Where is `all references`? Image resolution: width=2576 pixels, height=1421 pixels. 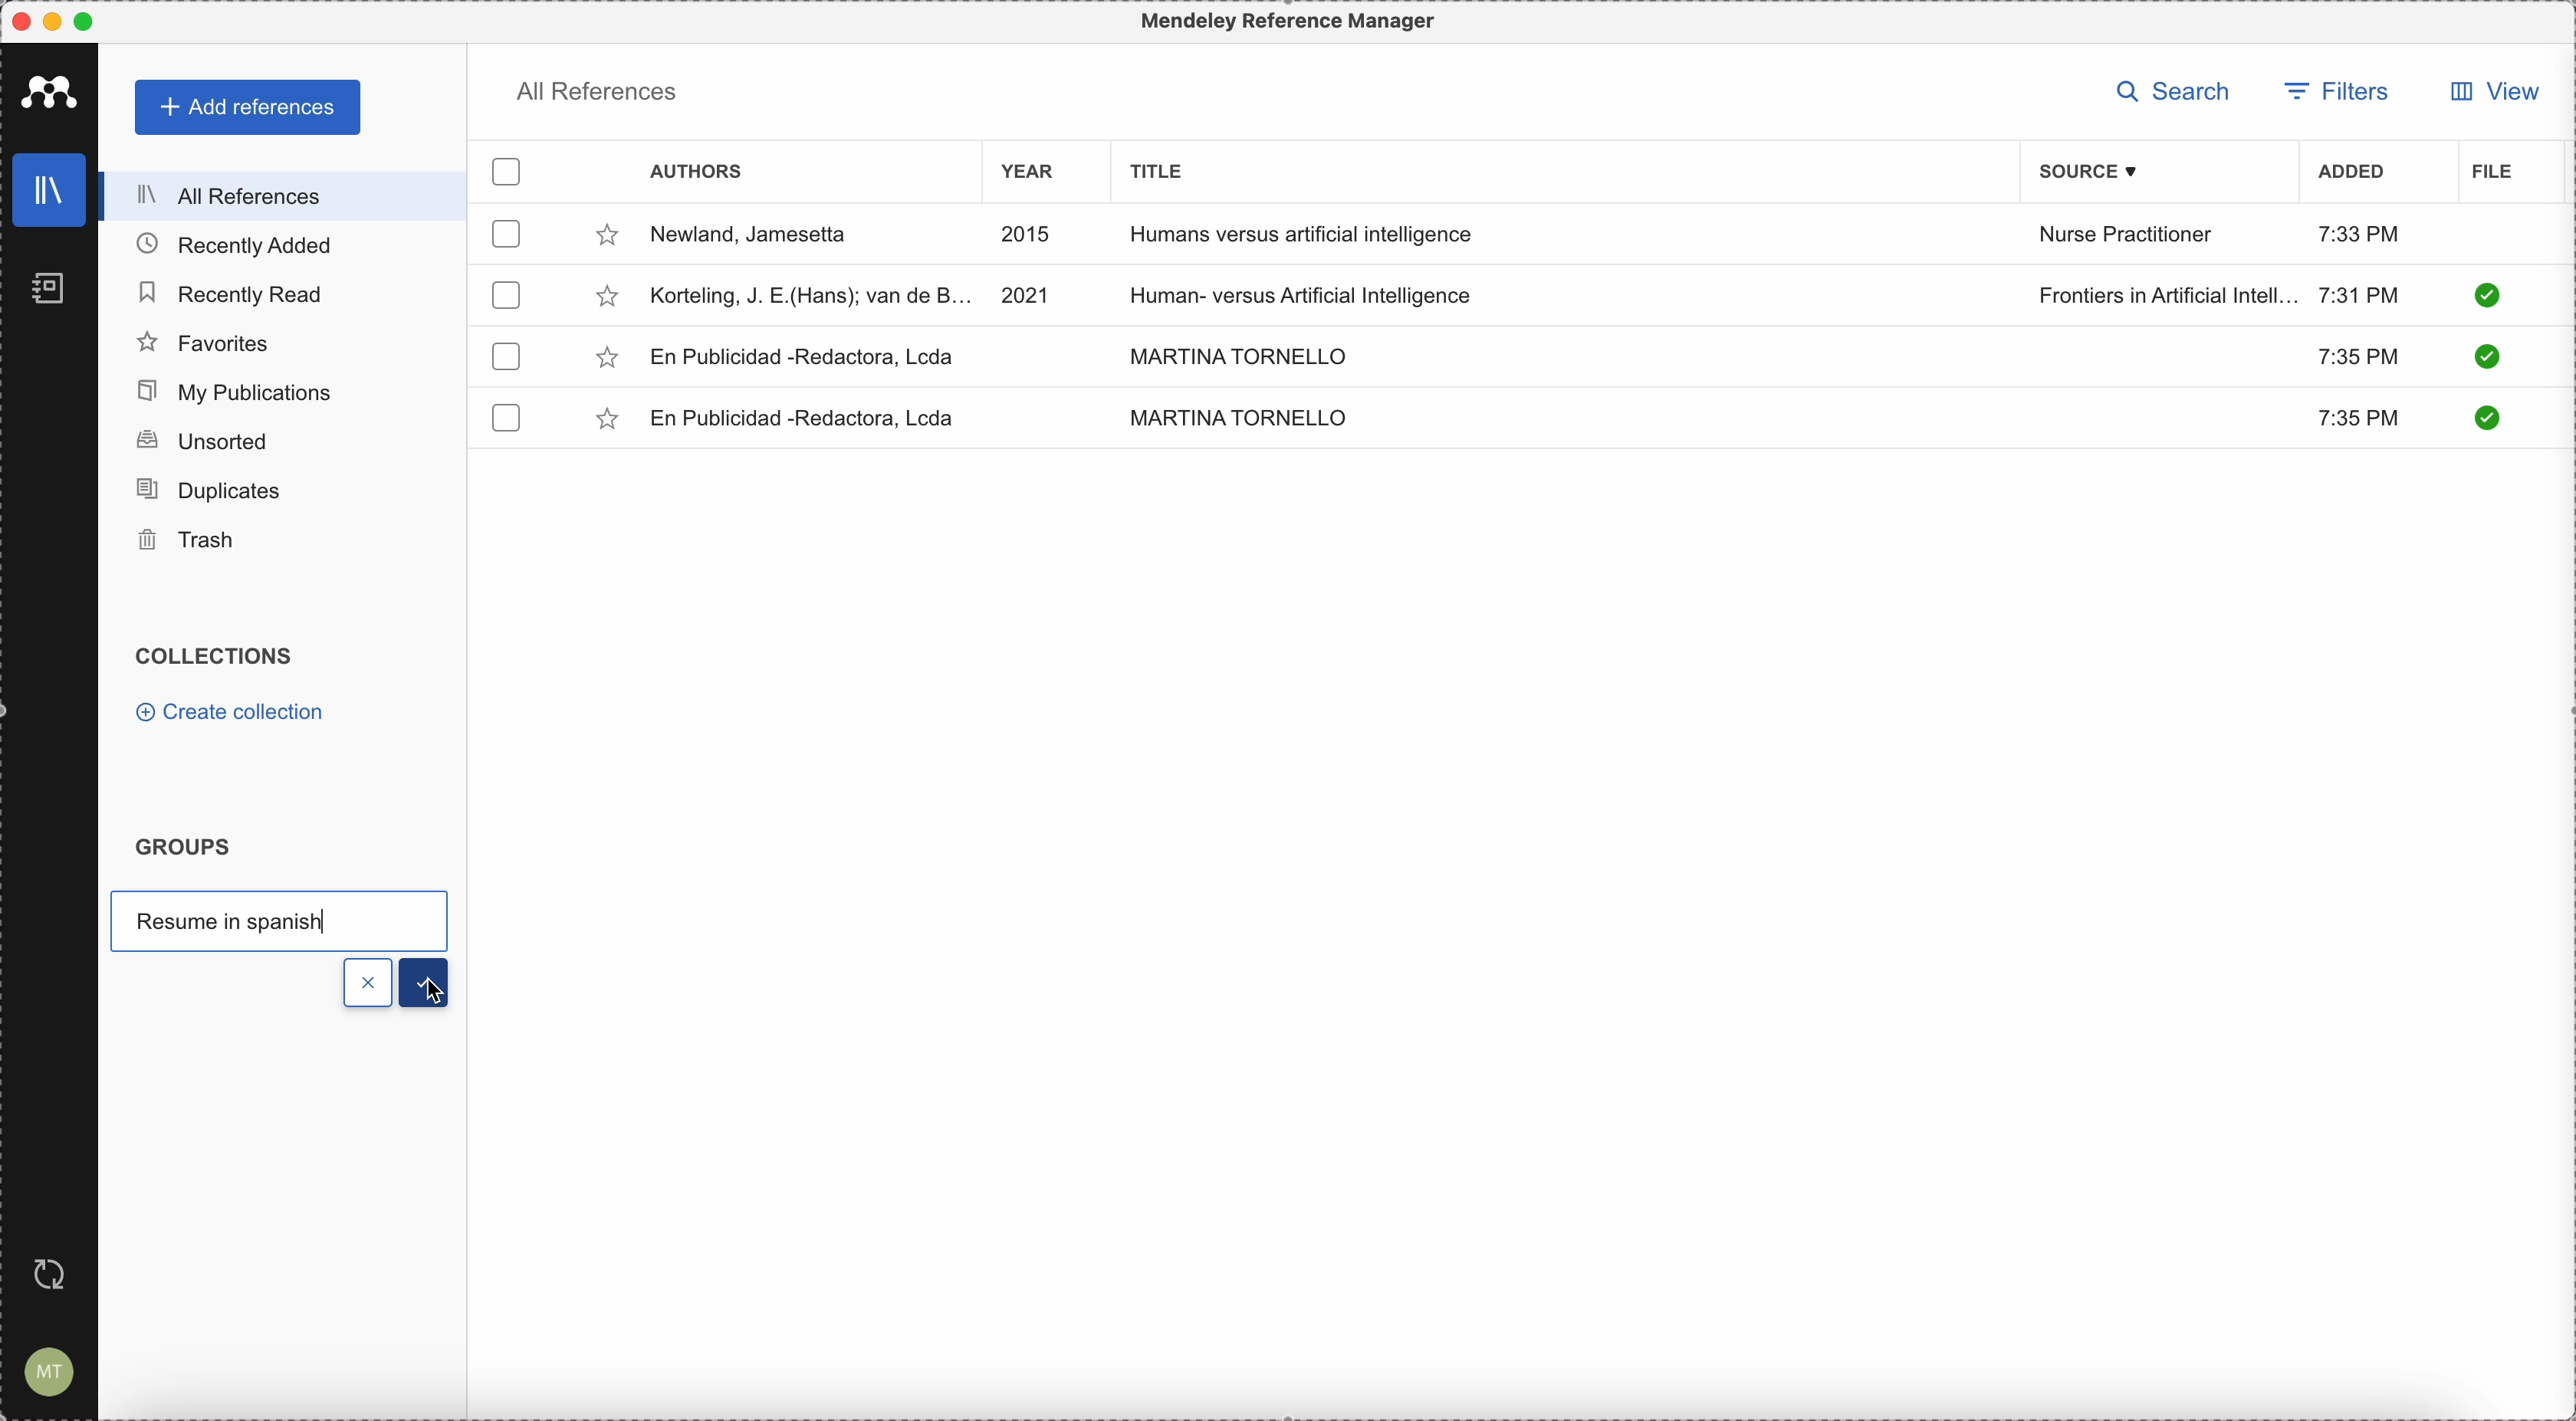 all references is located at coordinates (276, 196).